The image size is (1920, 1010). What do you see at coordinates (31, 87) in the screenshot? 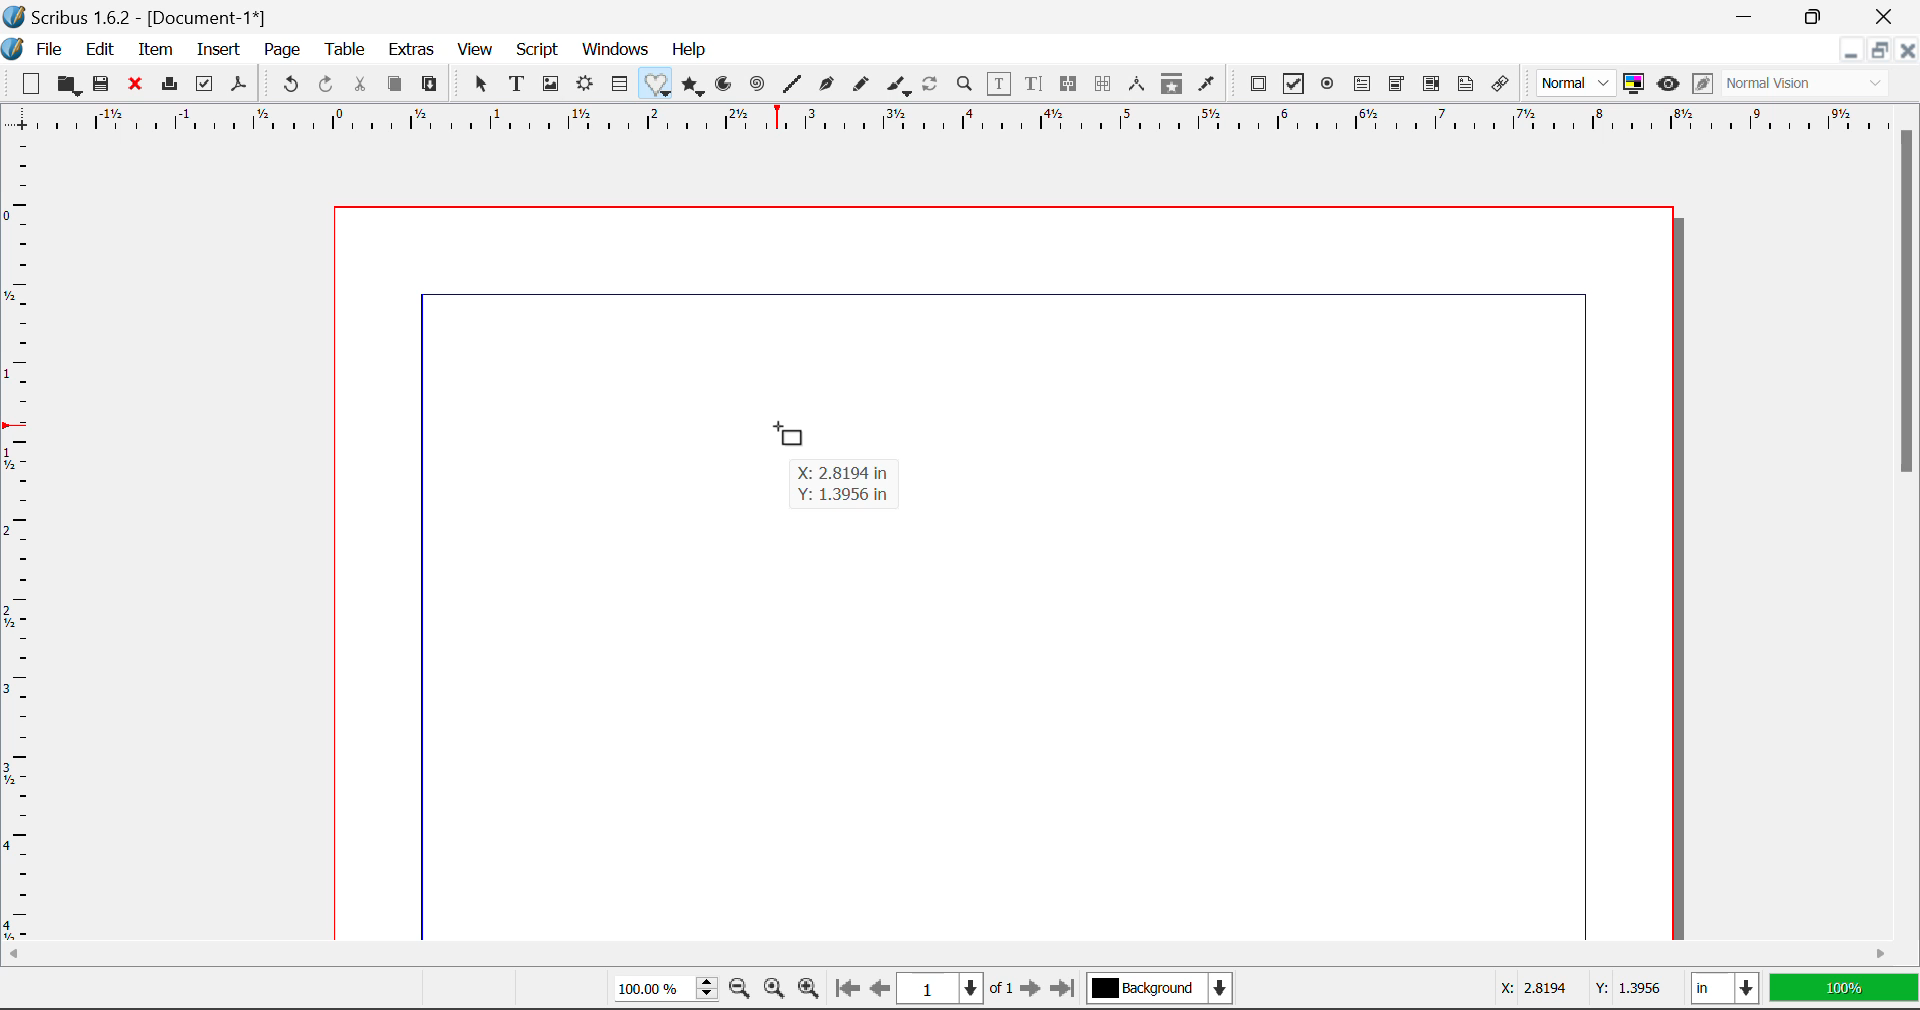
I see `New` at bounding box center [31, 87].